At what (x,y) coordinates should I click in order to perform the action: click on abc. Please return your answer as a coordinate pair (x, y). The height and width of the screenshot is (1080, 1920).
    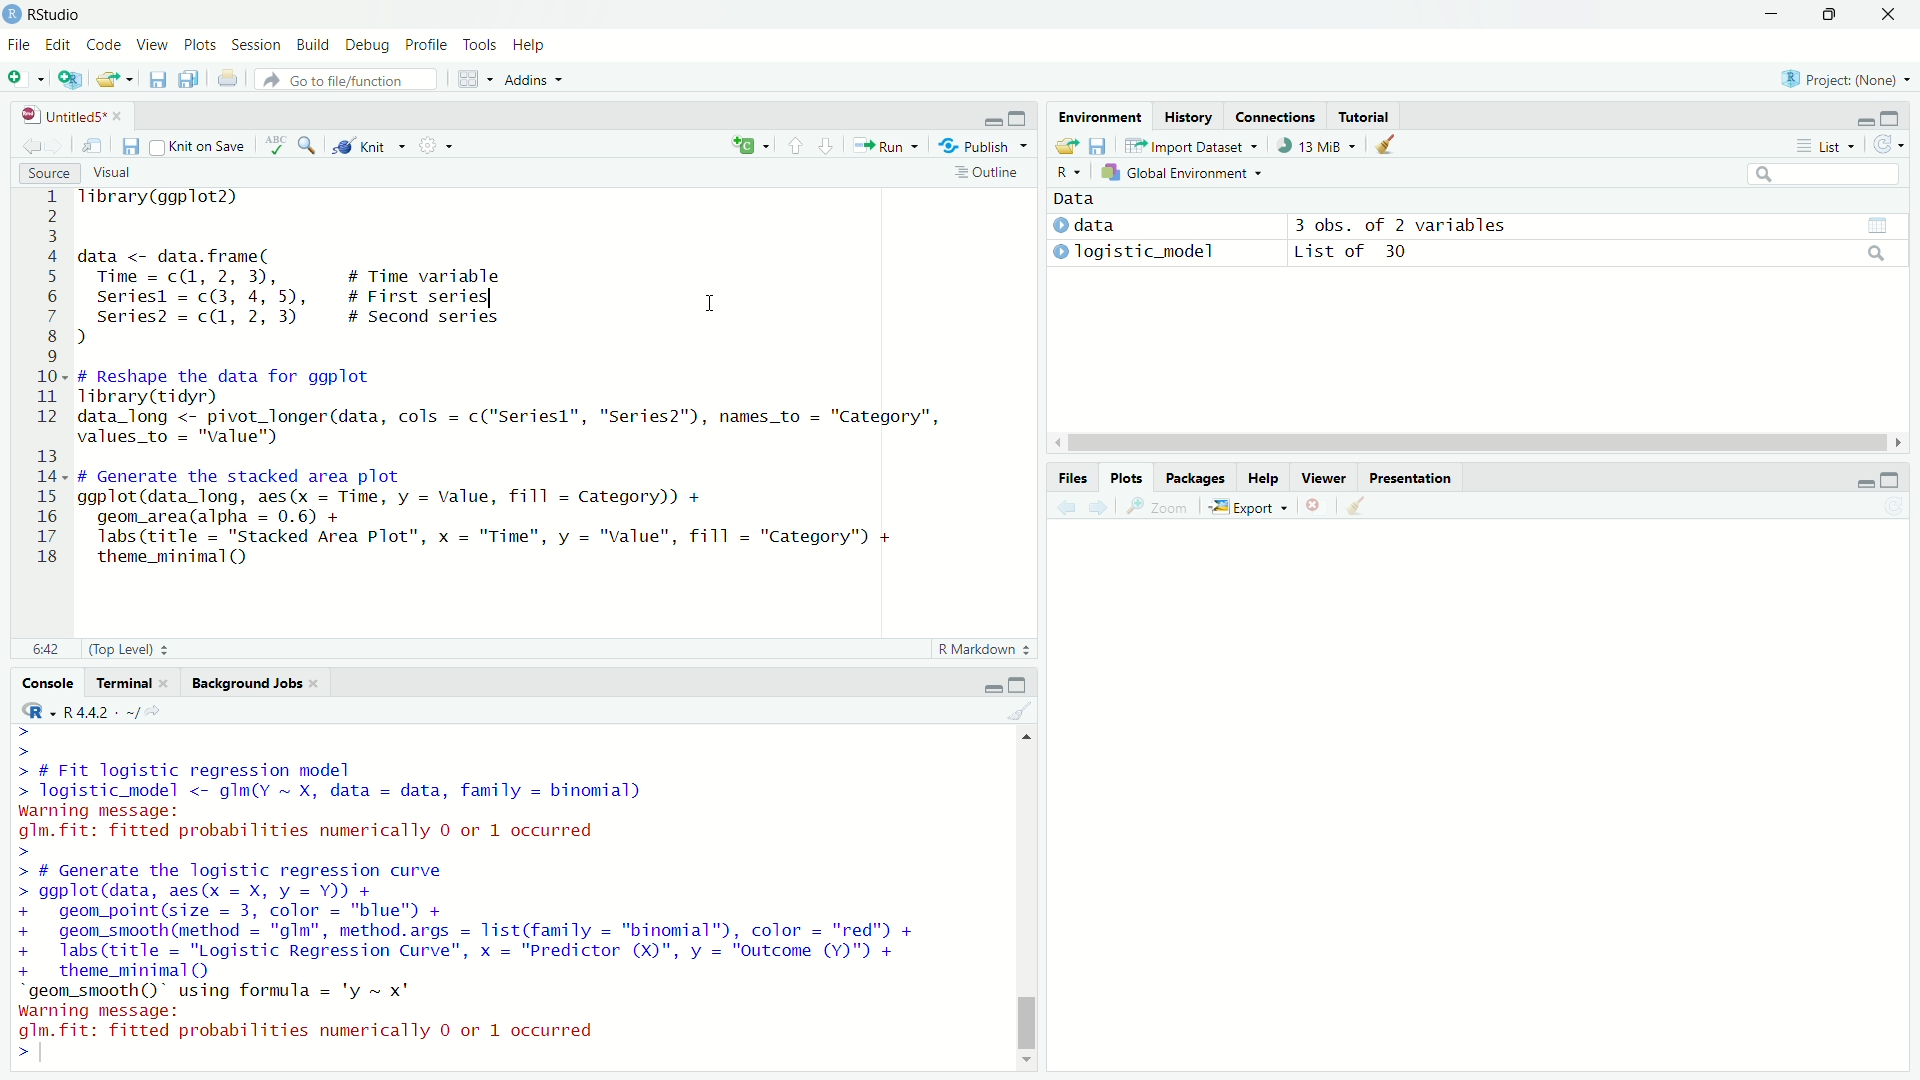
    Looking at the image, I should click on (275, 147).